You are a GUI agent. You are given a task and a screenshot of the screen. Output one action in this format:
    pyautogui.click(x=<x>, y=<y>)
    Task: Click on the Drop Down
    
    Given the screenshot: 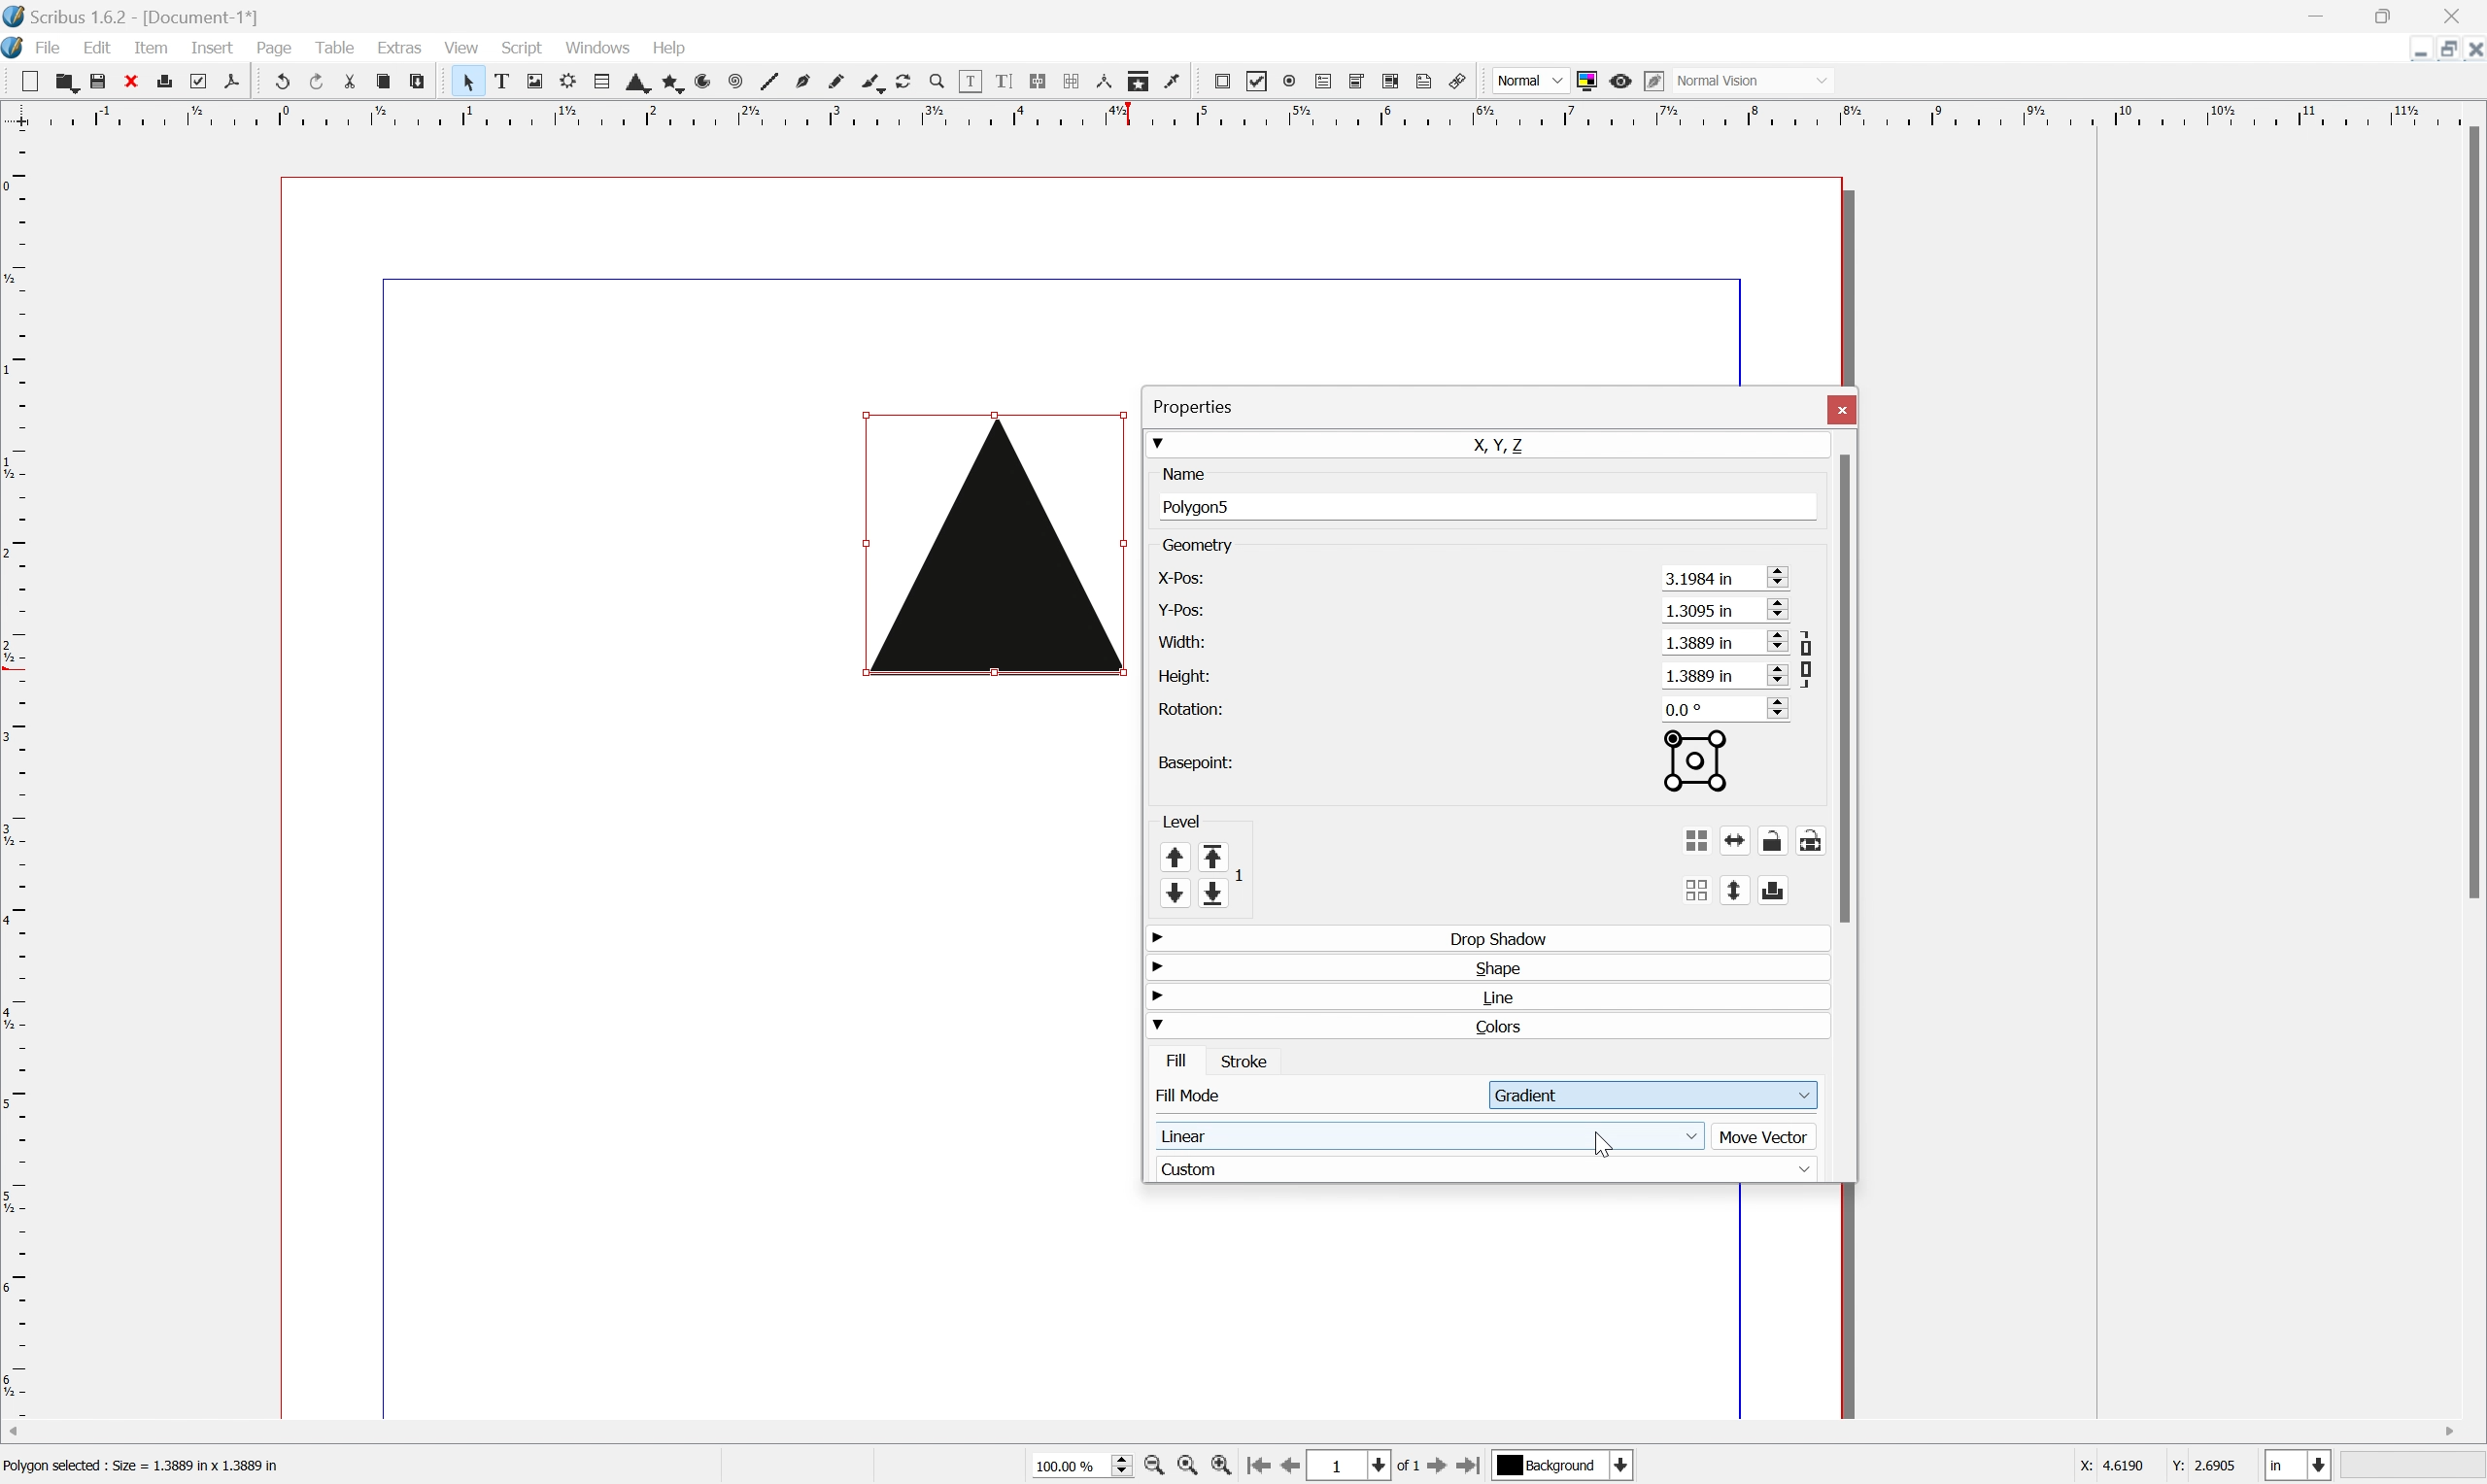 What is the action you would take?
    pyautogui.click(x=1154, y=966)
    